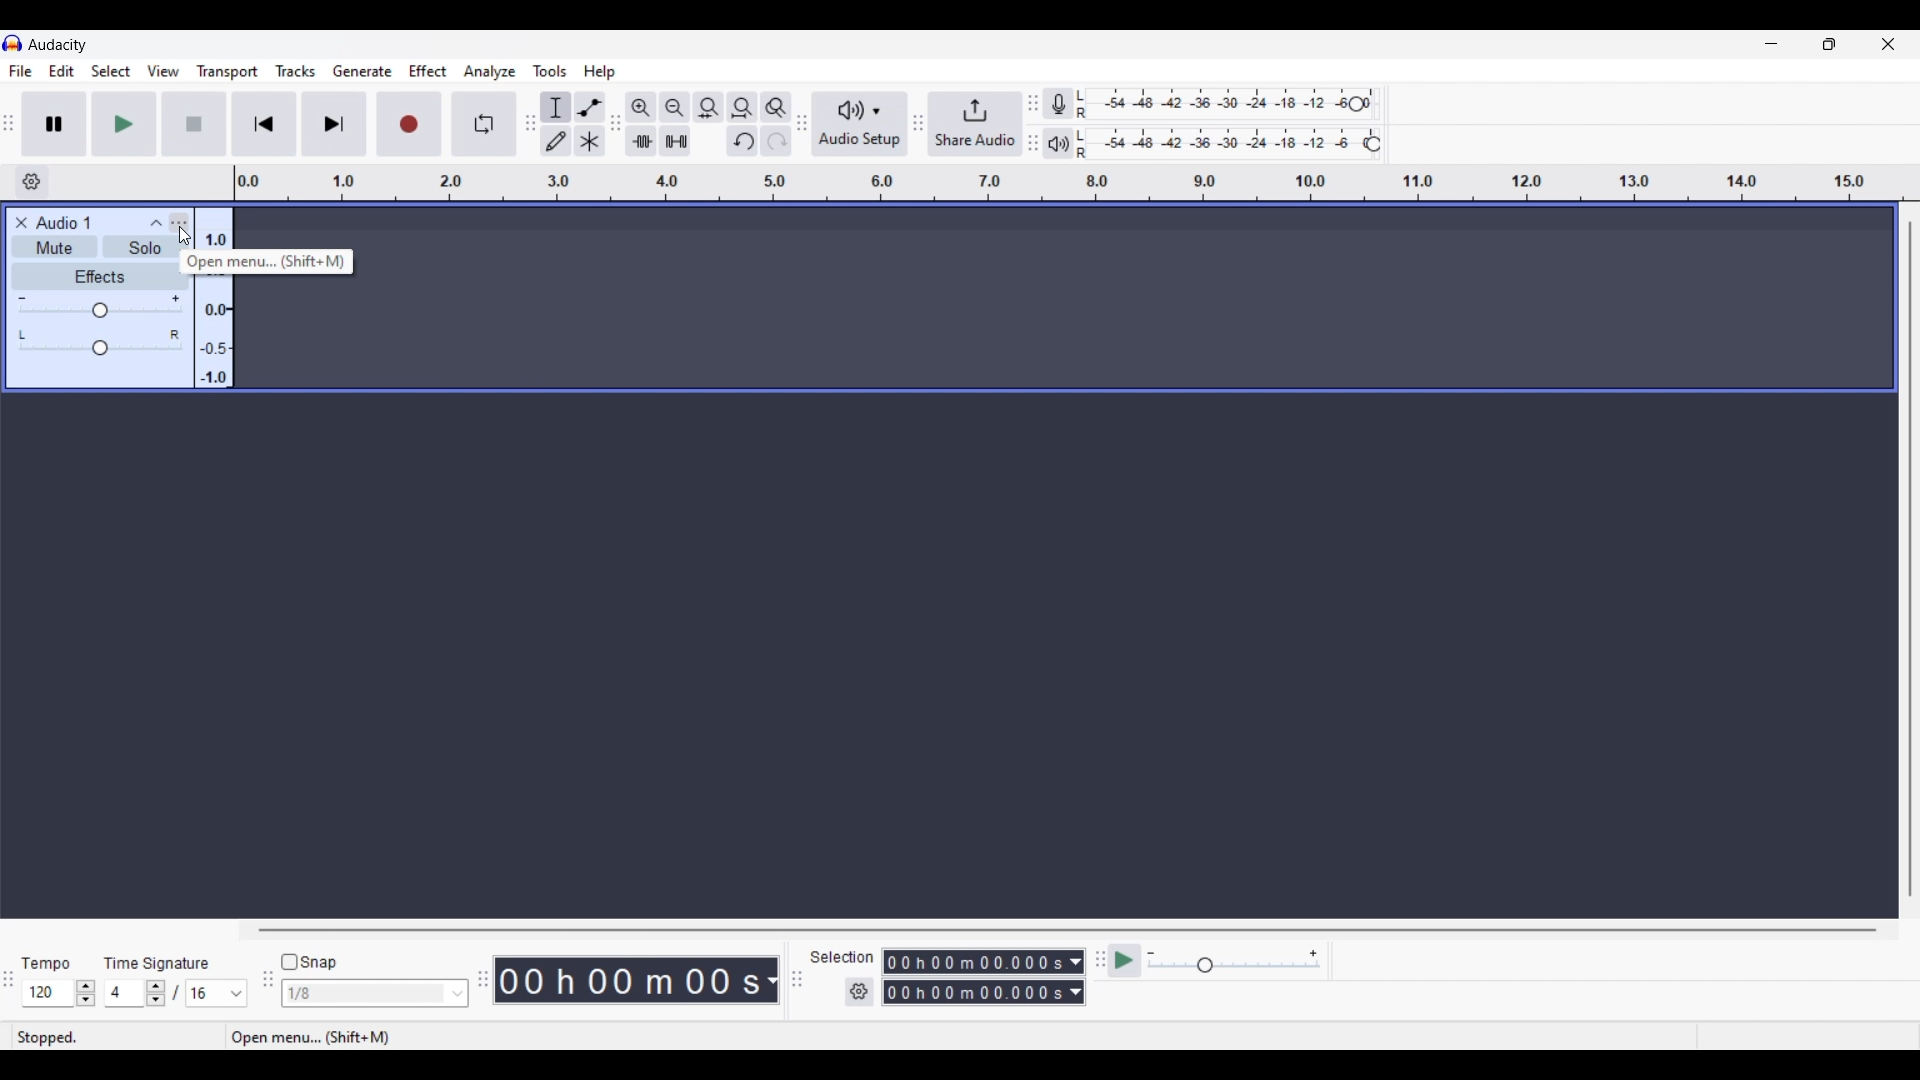 Image resolution: width=1920 pixels, height=1080 pixels. Describe the element at coordinates (45, 962) in the screenshot. I see `Tempo` at that location.